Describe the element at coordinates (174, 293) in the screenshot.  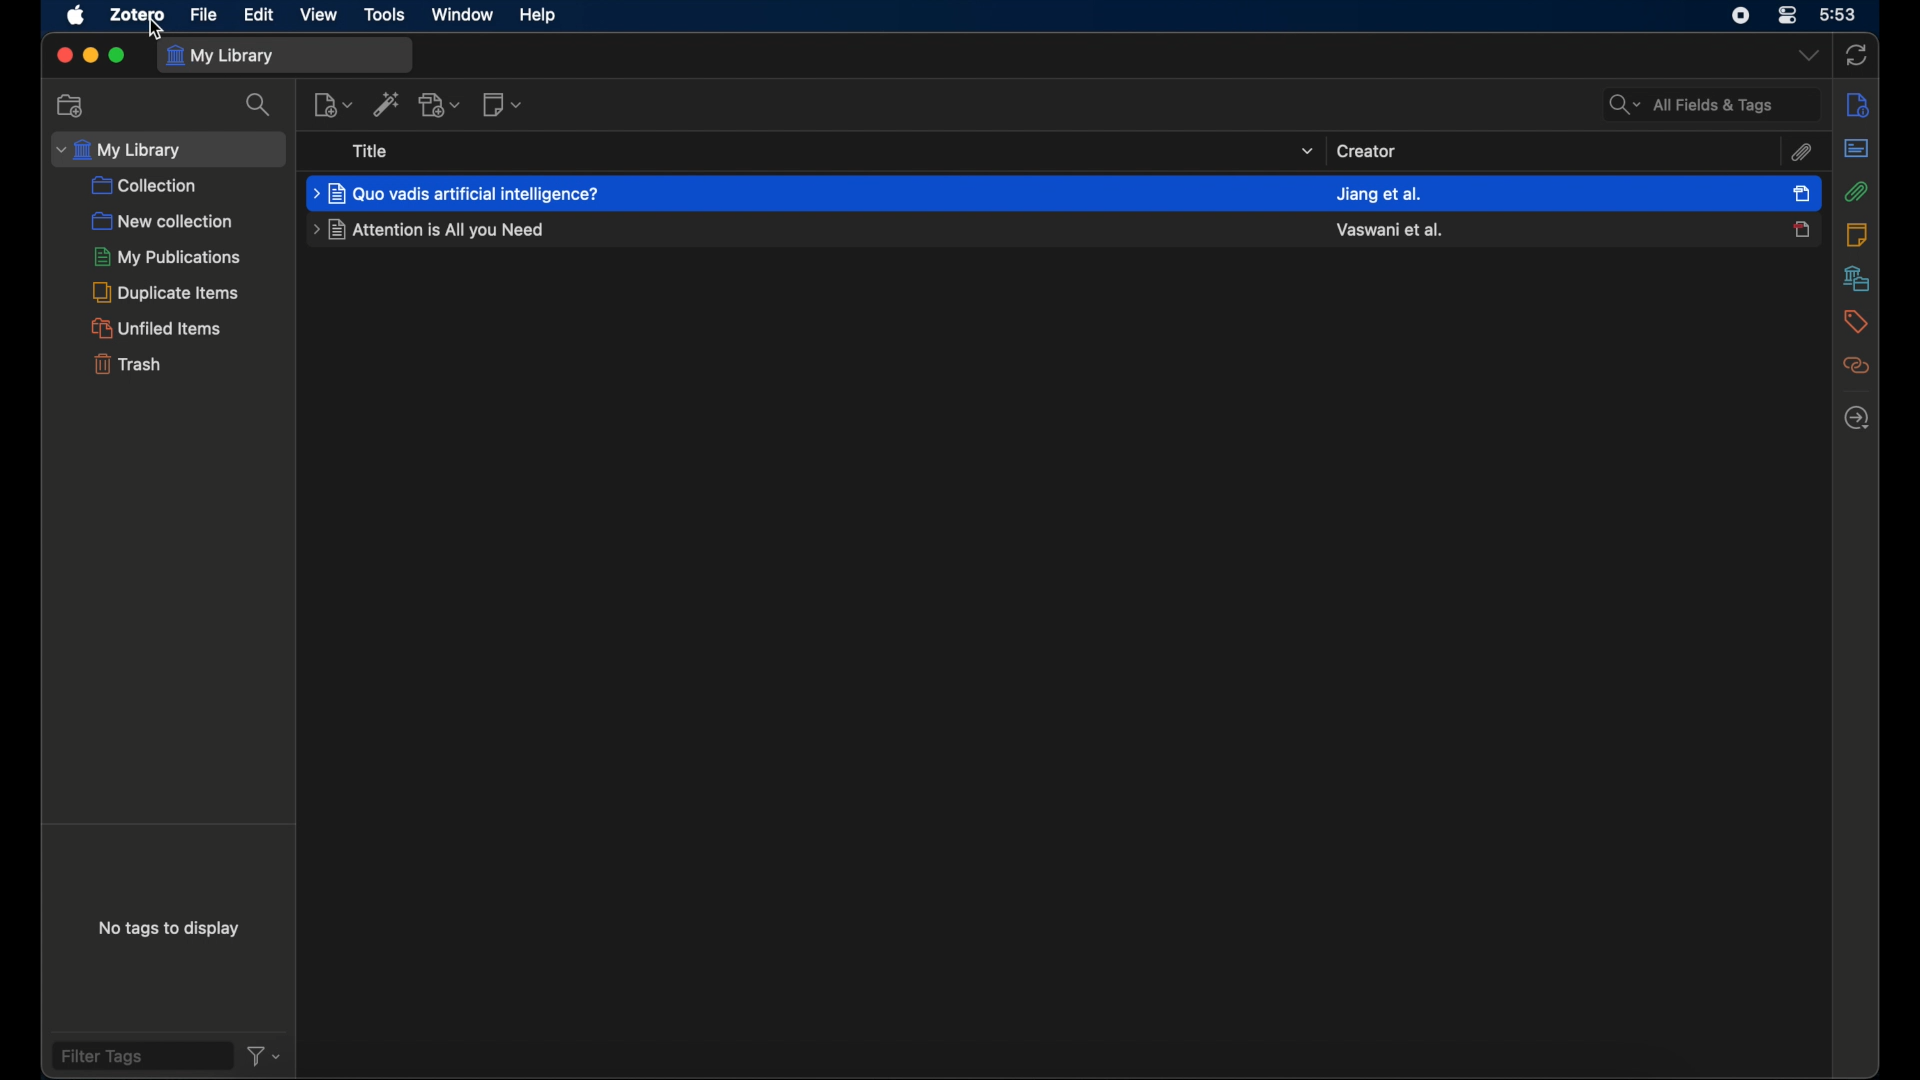
I see `duplicate items` at that location.